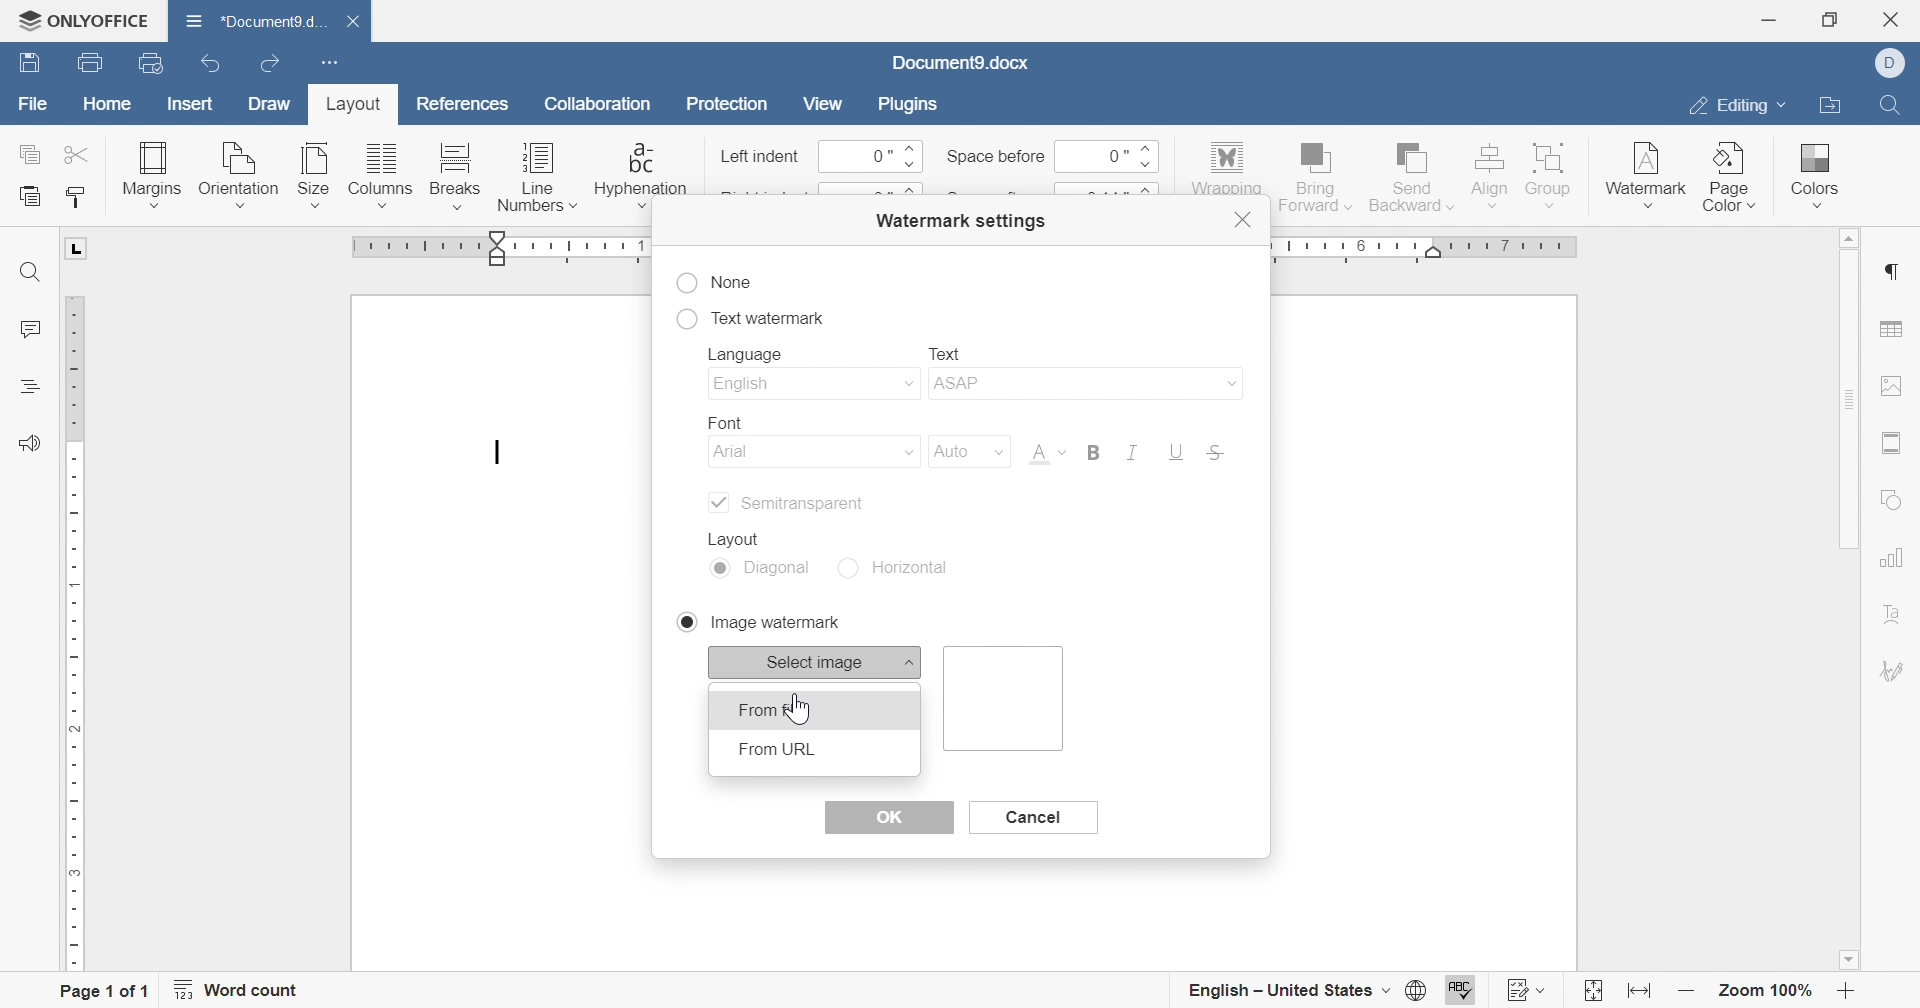  Describe the element at coordinates (271, 104) in the screenshot. I see `draw` at that location.